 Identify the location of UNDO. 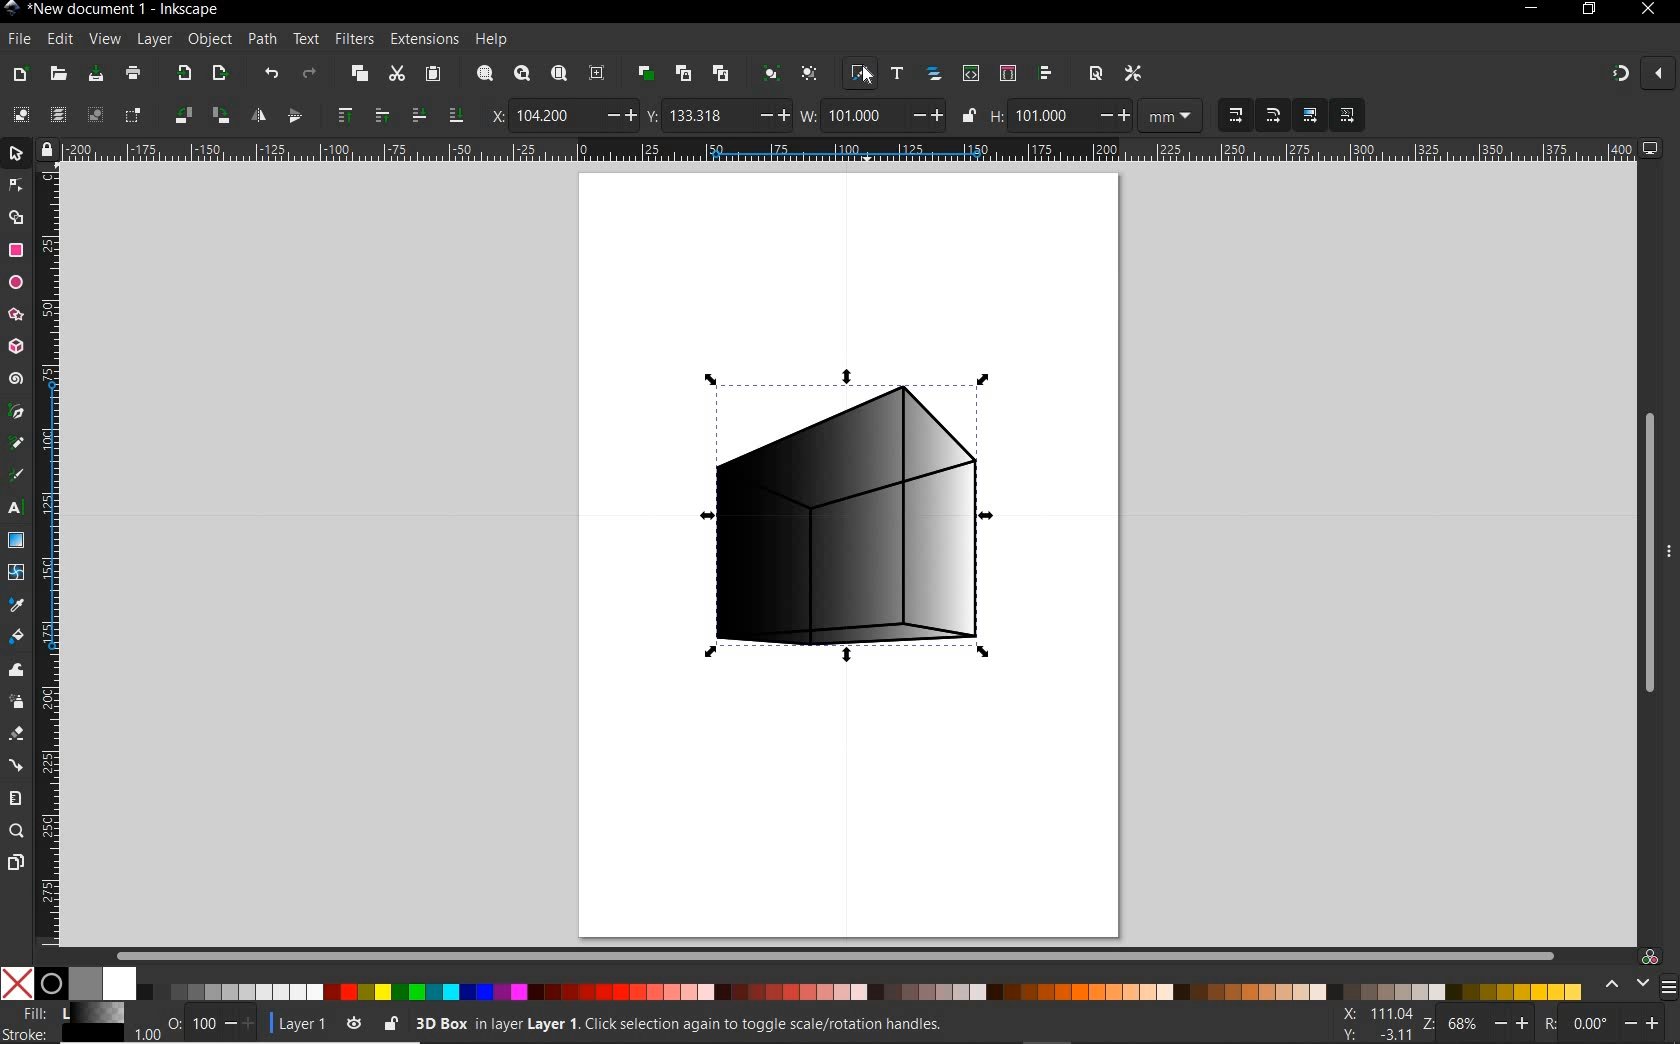
(269, 73).